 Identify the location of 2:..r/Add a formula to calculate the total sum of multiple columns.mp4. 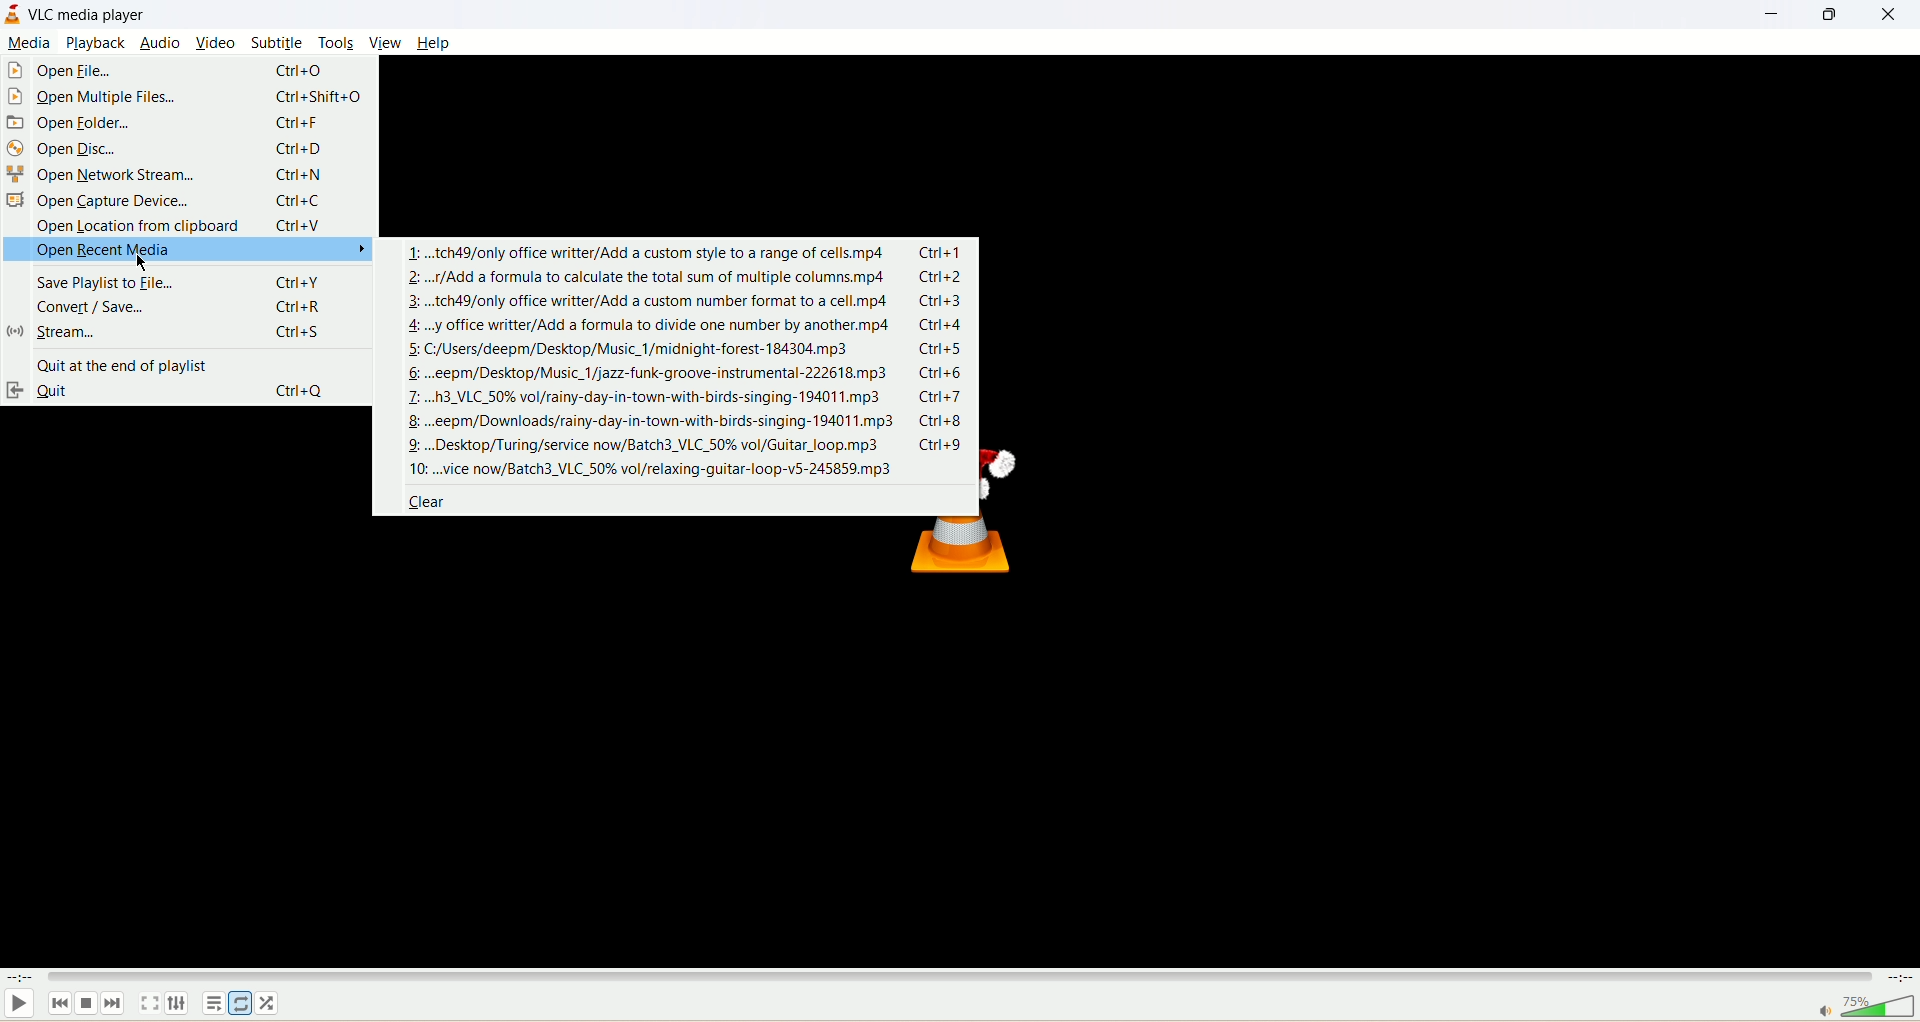
(650, 278).